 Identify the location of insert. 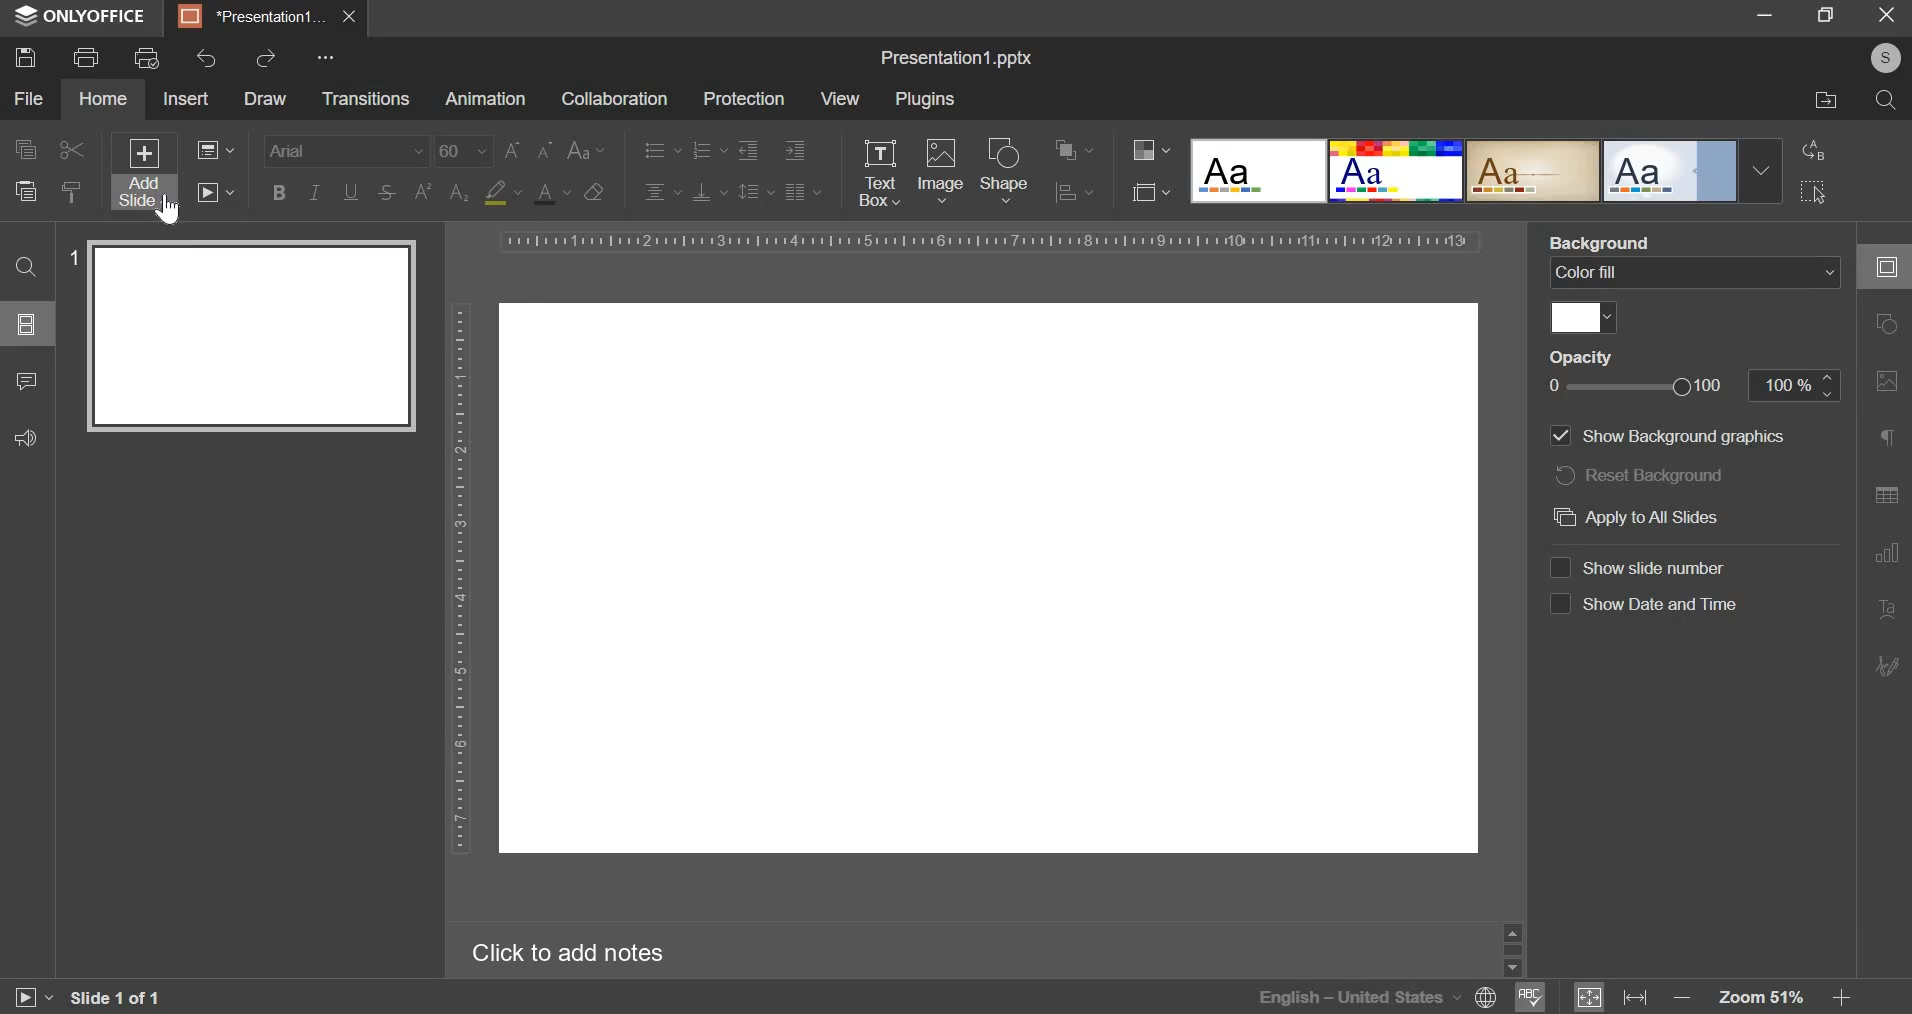
(185, 97).